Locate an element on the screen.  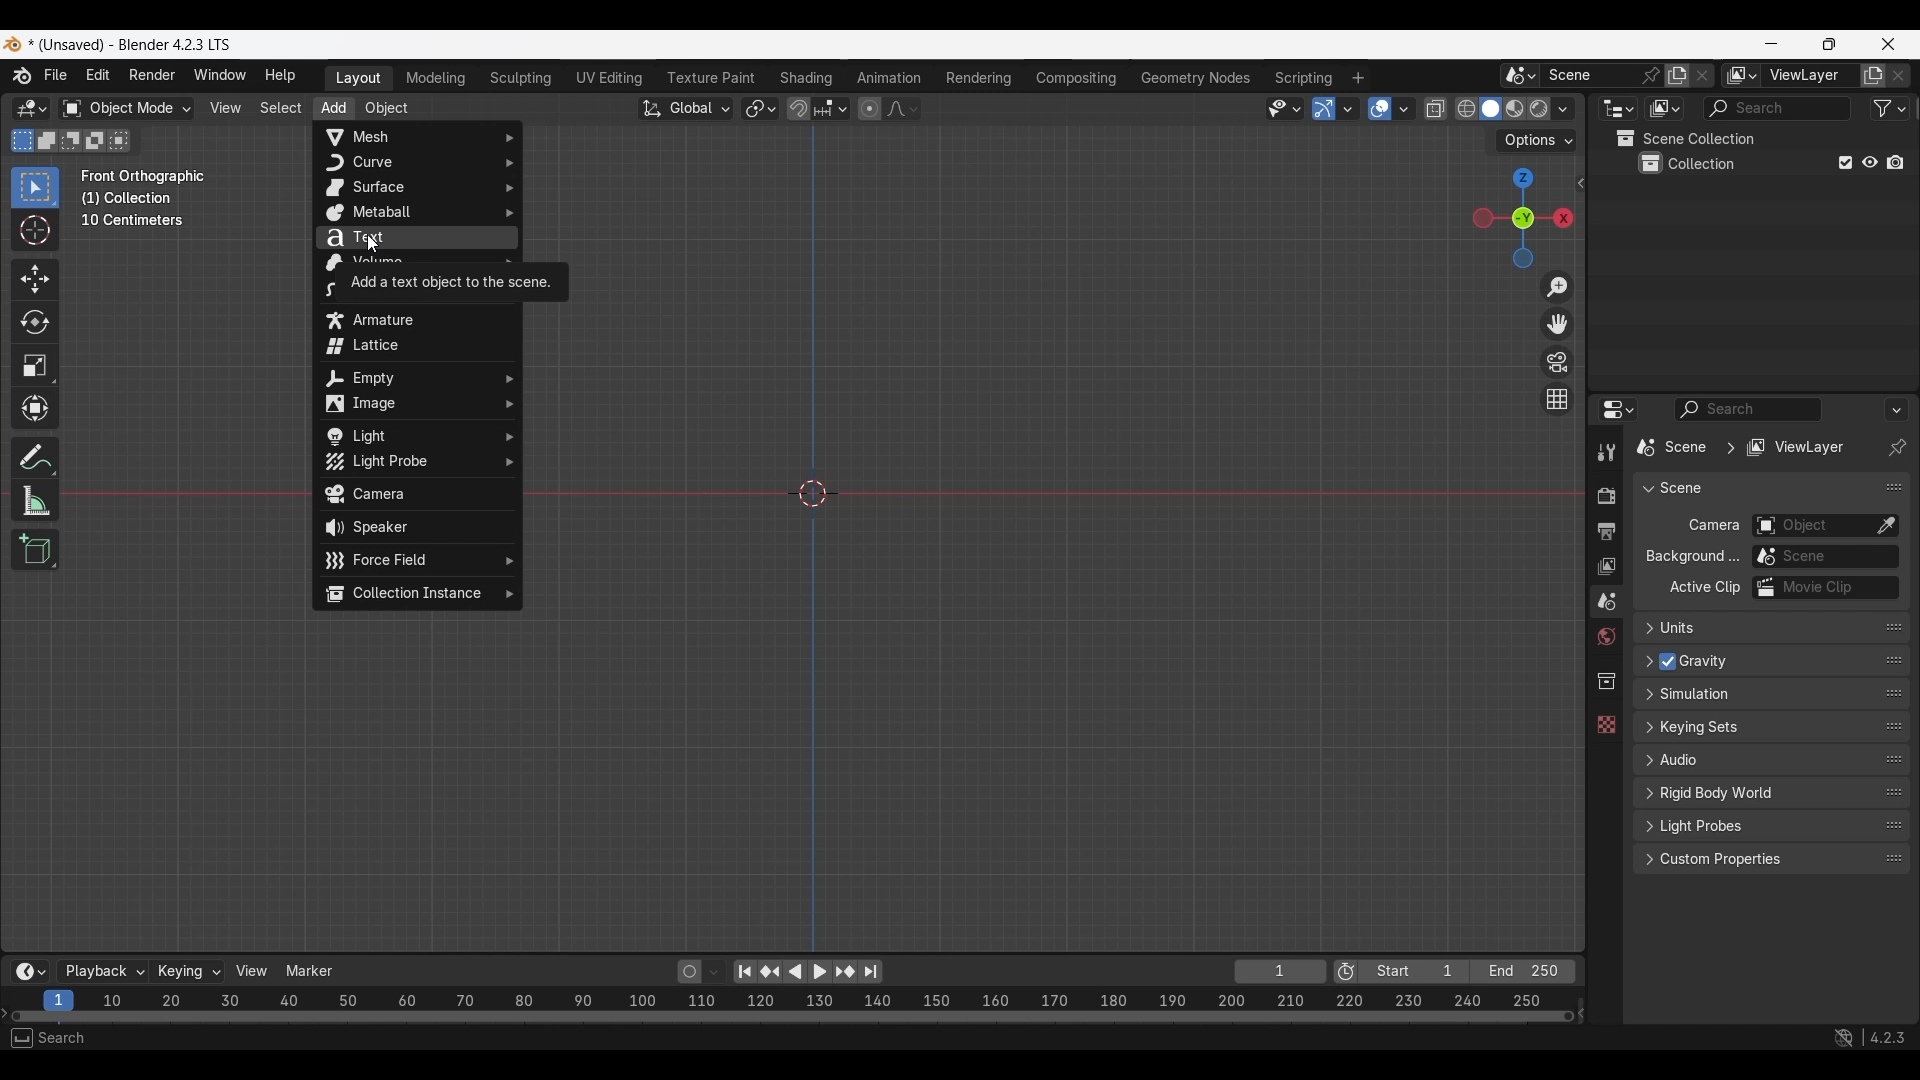
Snap during transform is located at coordinates (799, 108).